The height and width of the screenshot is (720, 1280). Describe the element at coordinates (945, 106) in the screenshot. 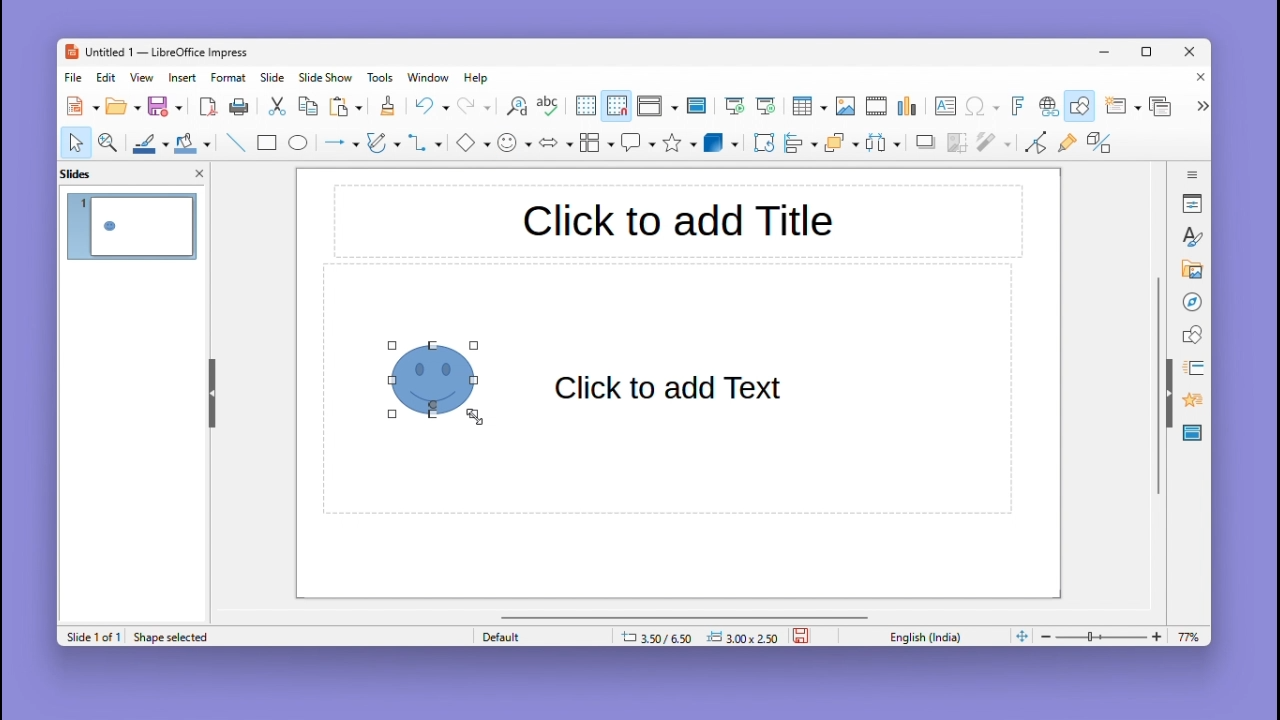

I see `Text box` at that location.